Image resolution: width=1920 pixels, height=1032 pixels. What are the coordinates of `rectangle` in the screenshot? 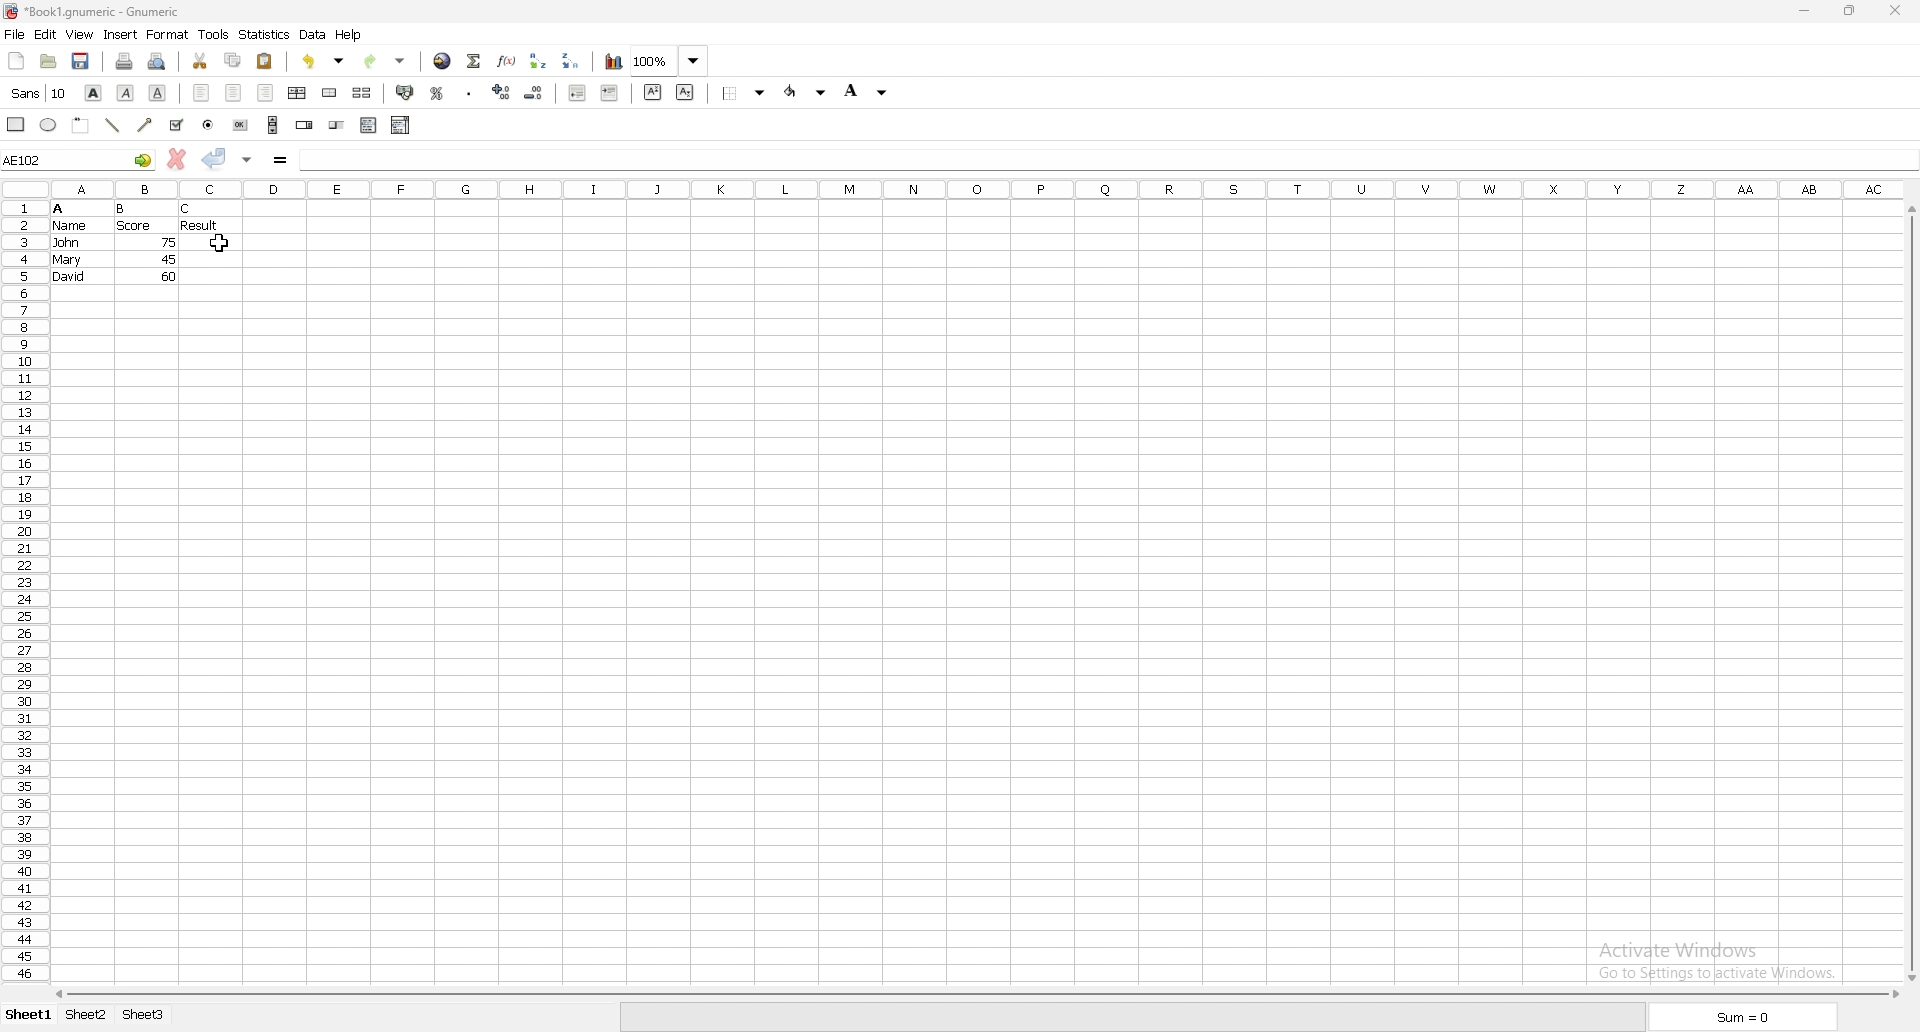 It's located at (16, 124).